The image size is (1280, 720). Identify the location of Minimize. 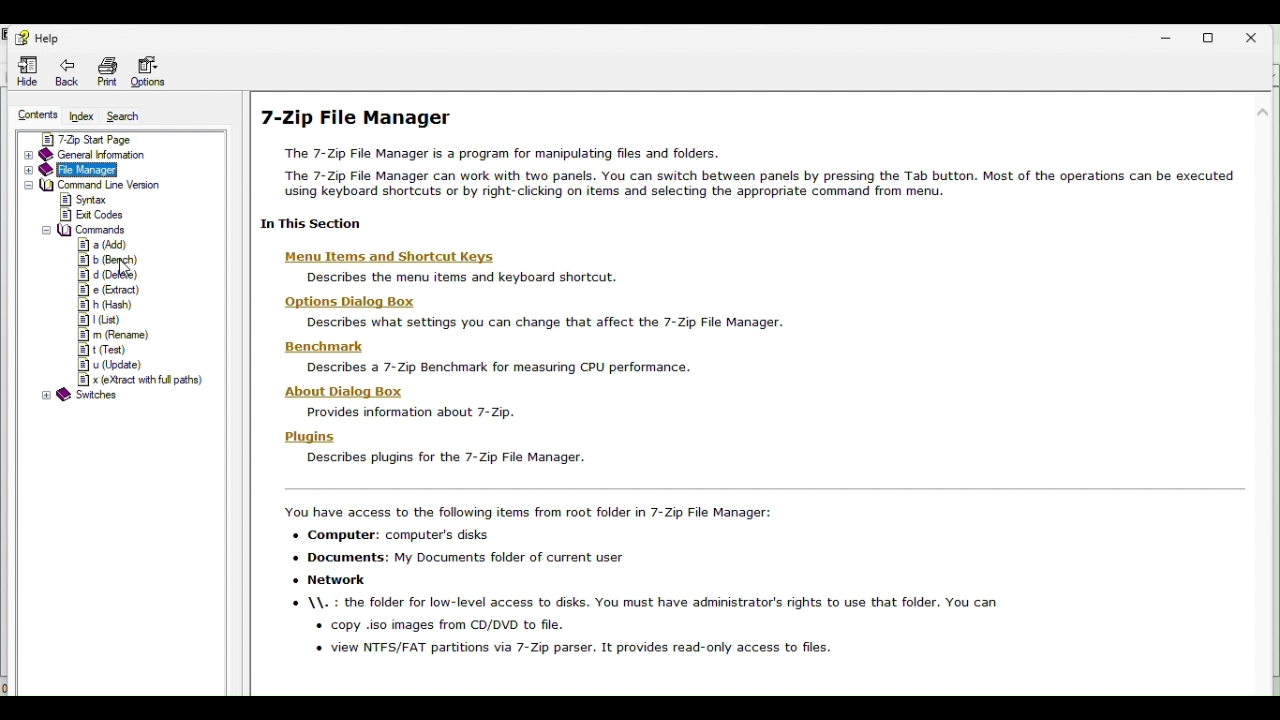
(1174, 34).